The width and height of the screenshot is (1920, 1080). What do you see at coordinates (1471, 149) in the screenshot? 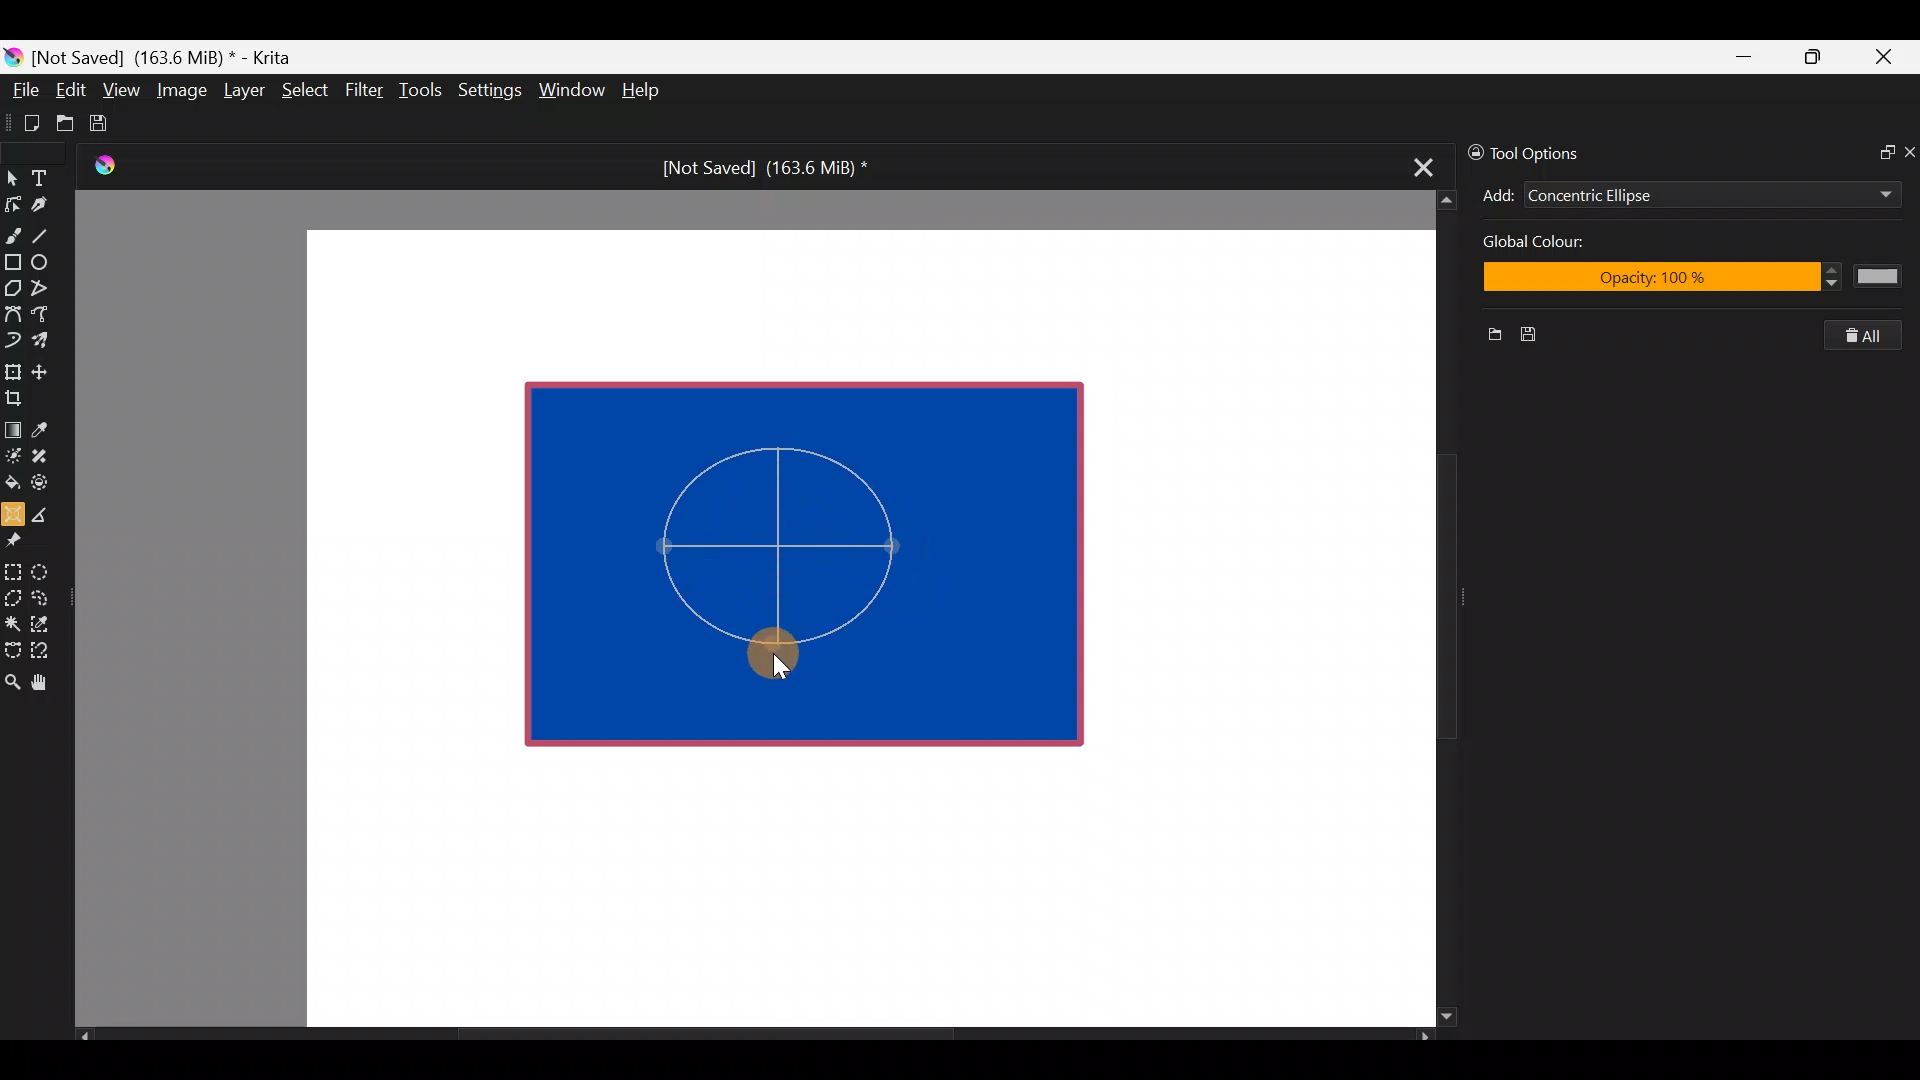
I see `Lock/unlock docker` at bounding box center [1471, 149].